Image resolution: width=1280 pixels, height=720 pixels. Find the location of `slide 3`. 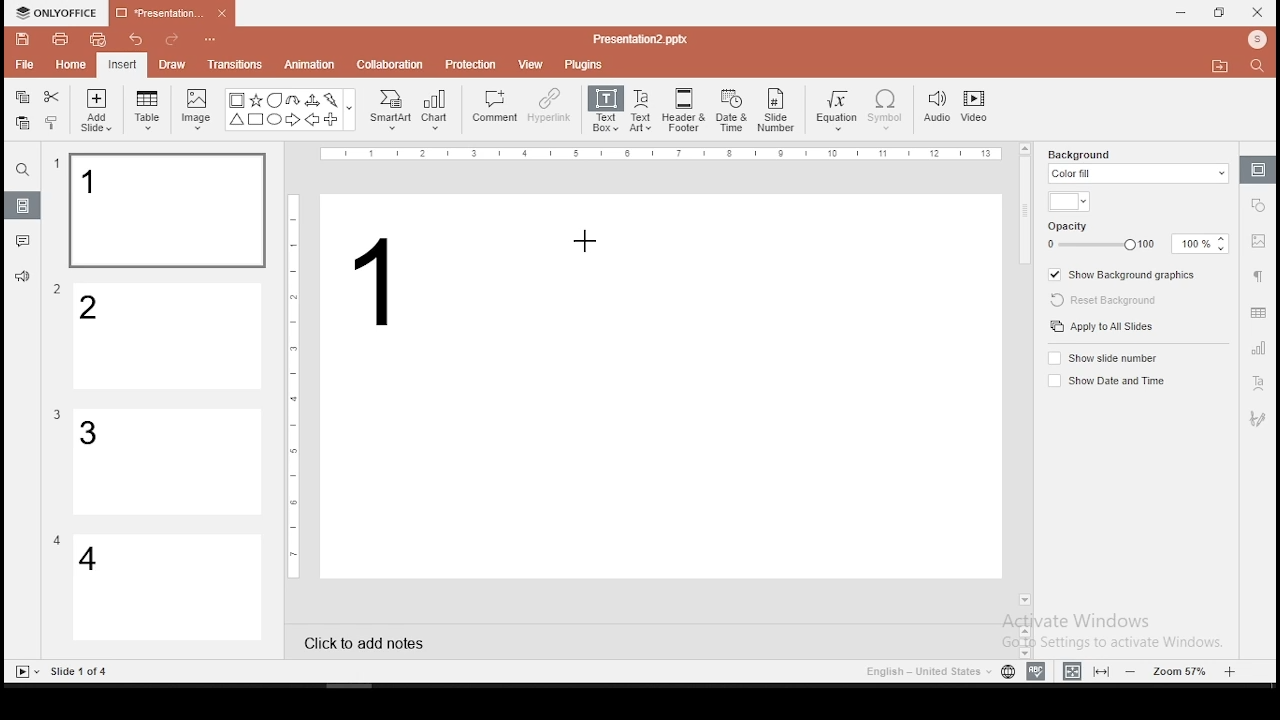

slide 3 is located at coordinates (165, 462).